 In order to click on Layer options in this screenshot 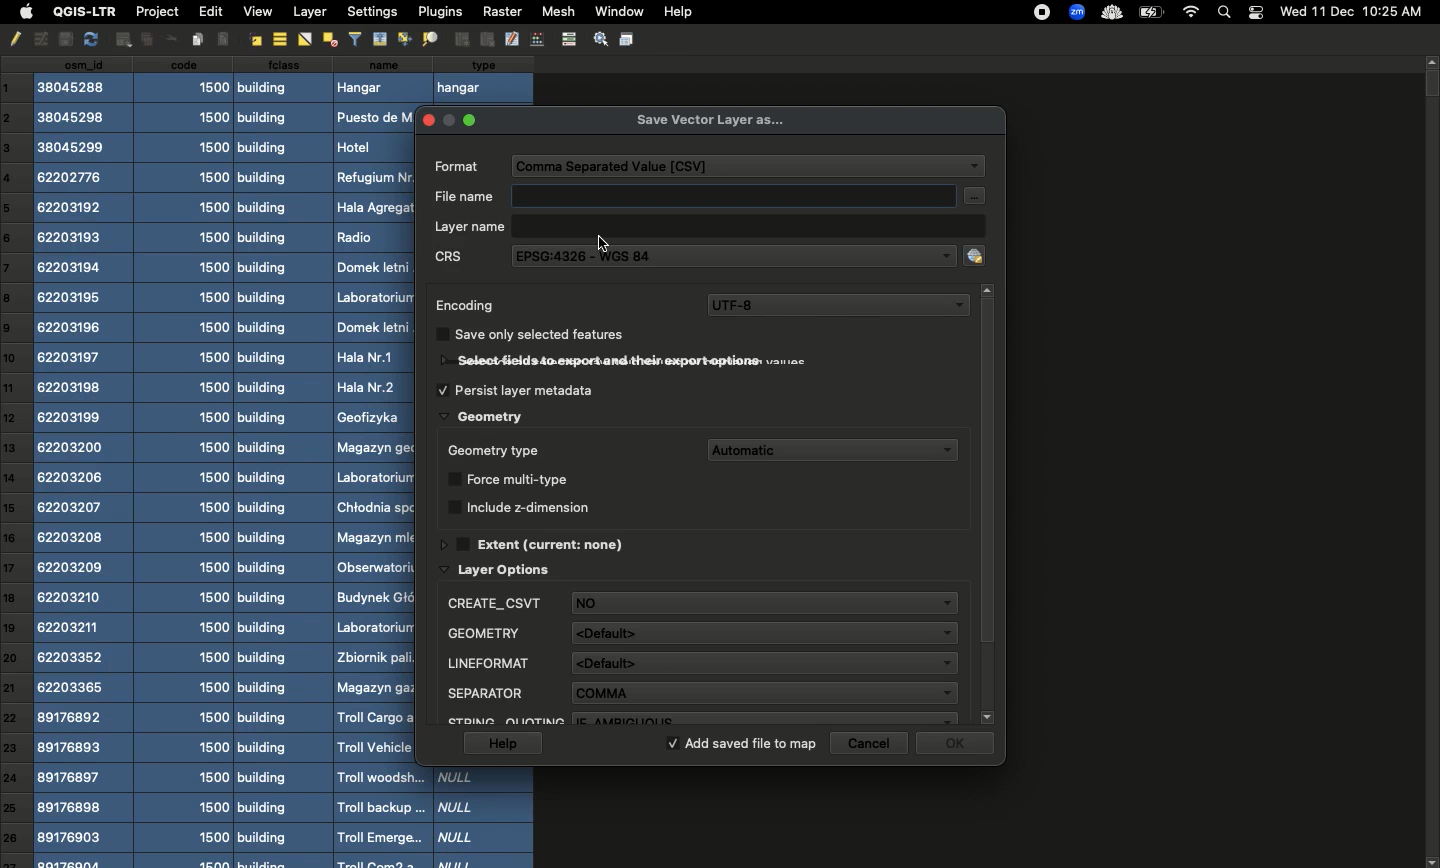, I will do `click(508, 567)`.